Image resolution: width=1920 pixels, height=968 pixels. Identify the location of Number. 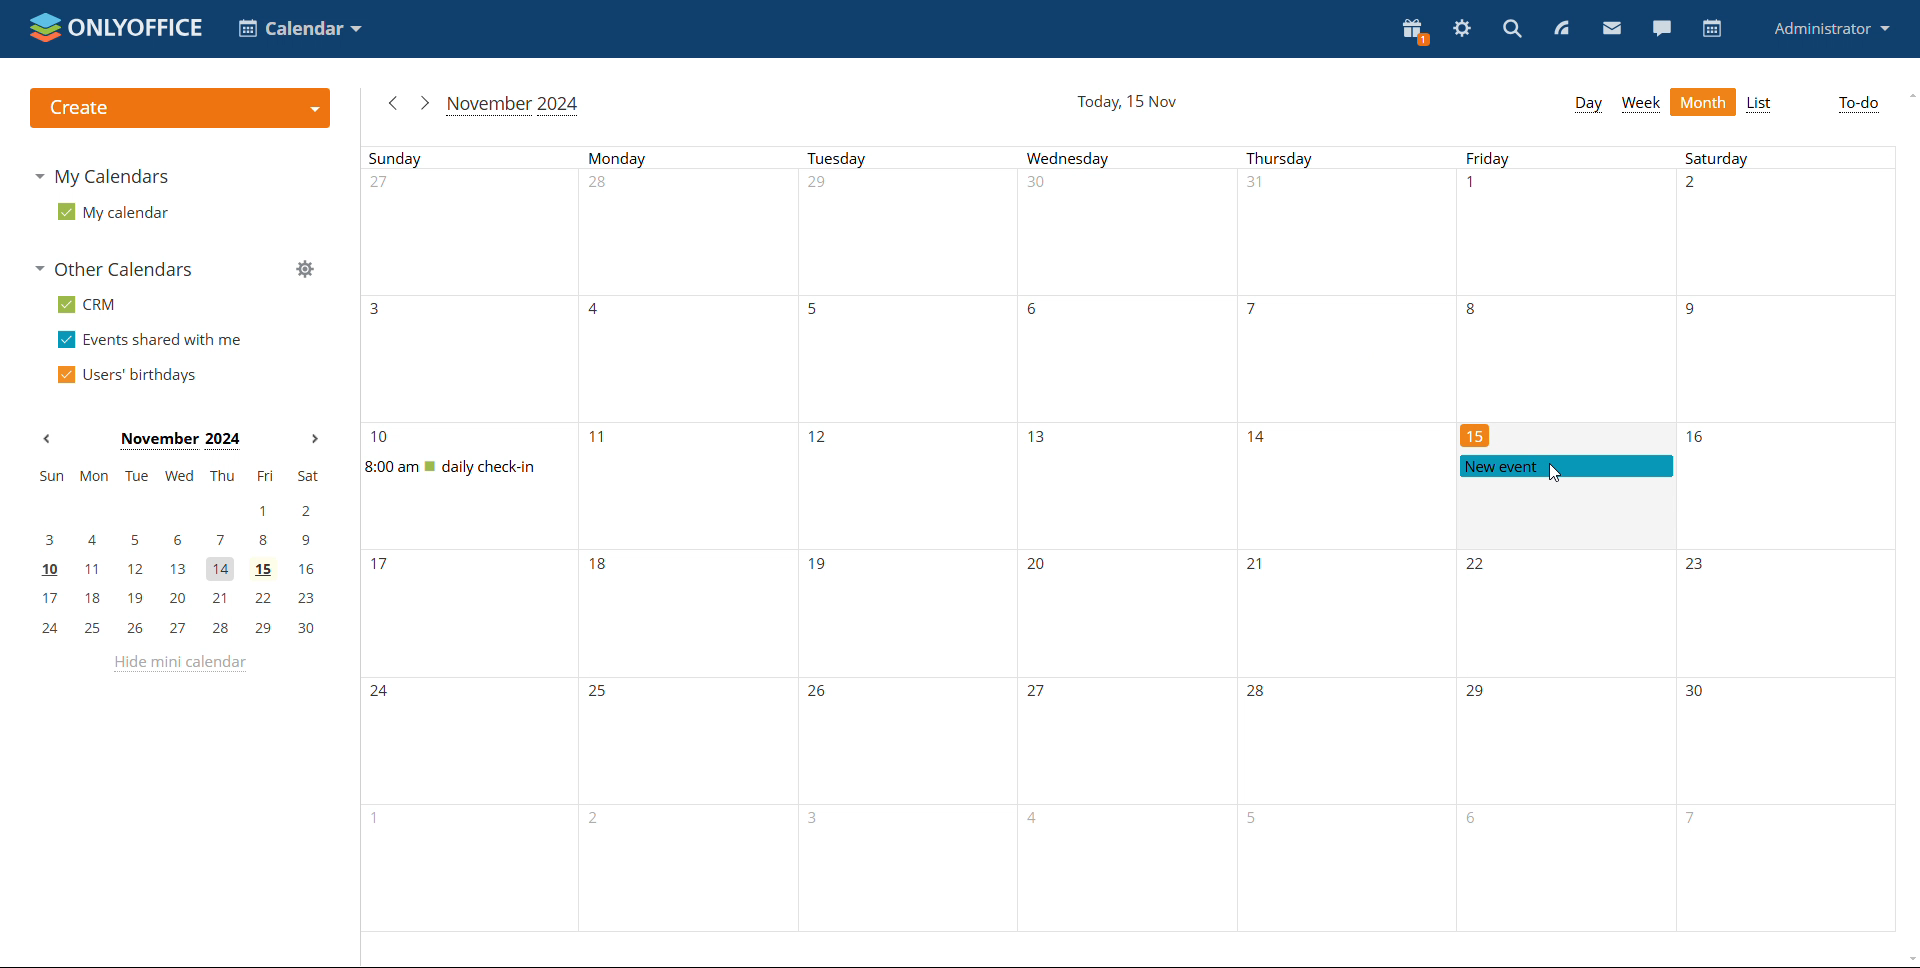
(1475, 186).